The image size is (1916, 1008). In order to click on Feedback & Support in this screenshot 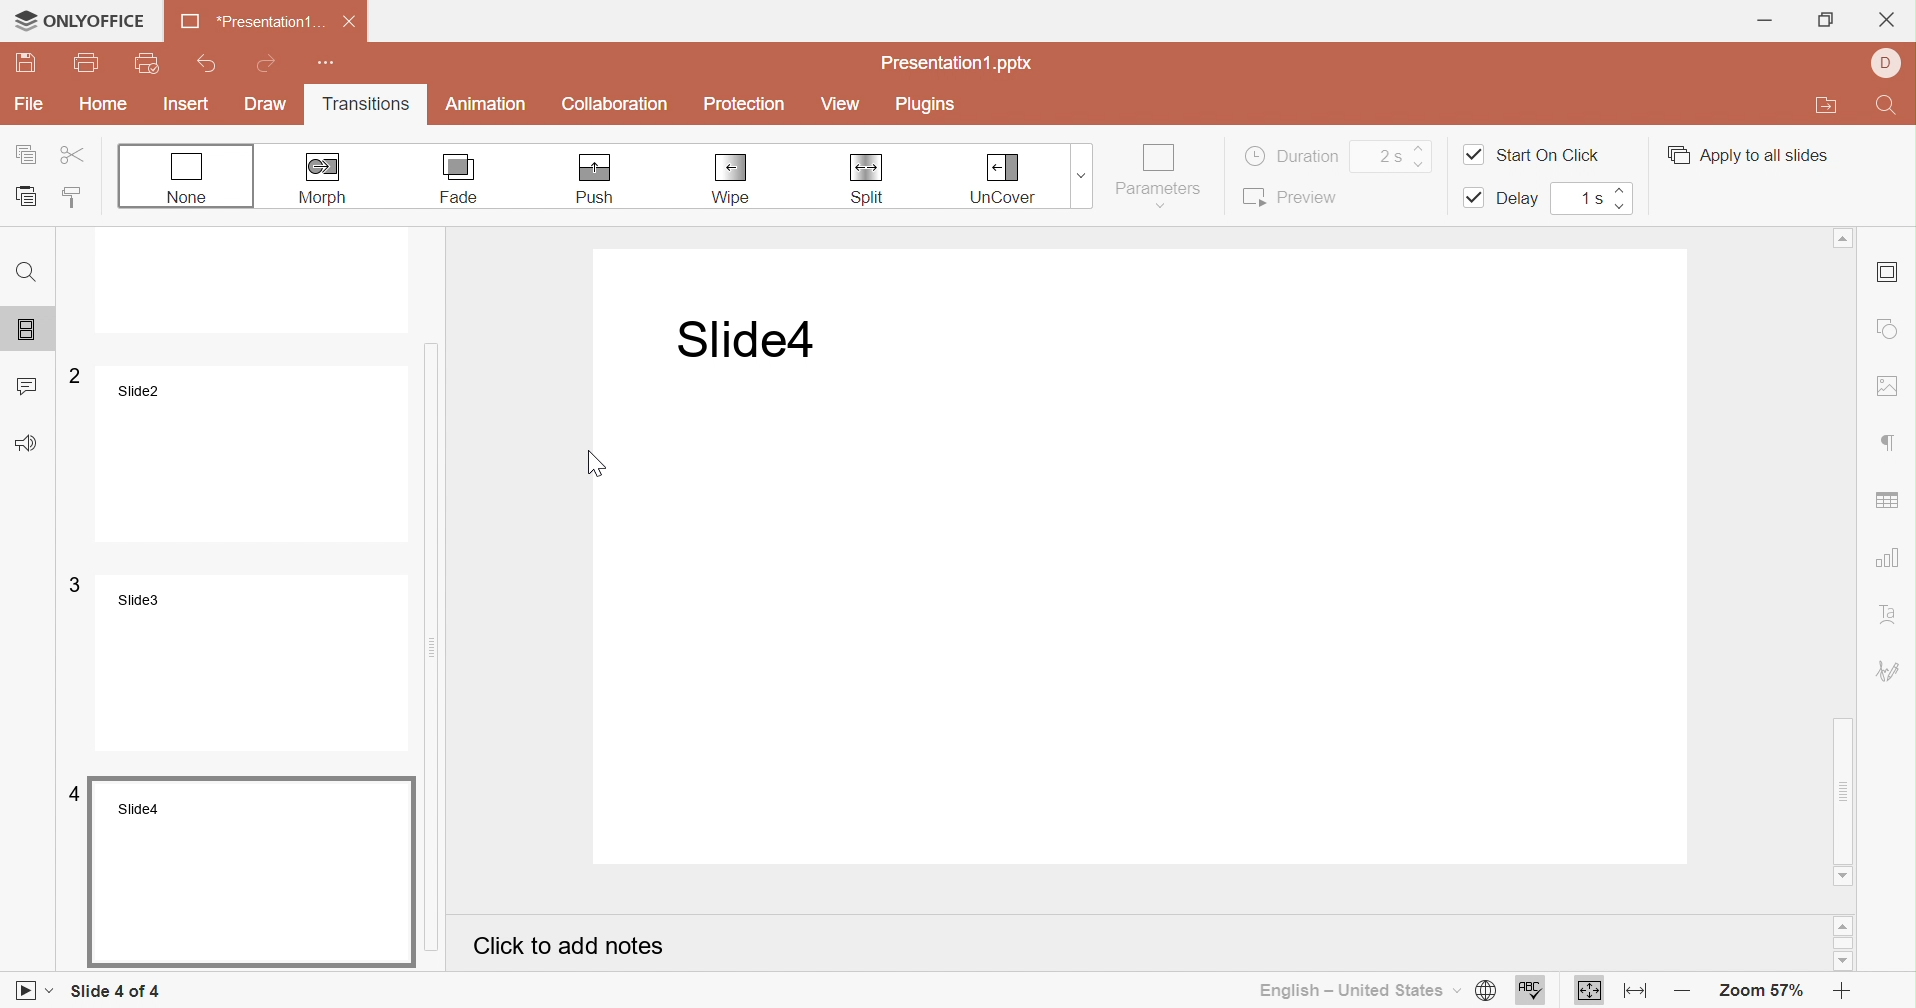, I will do `click(30, 445)`.